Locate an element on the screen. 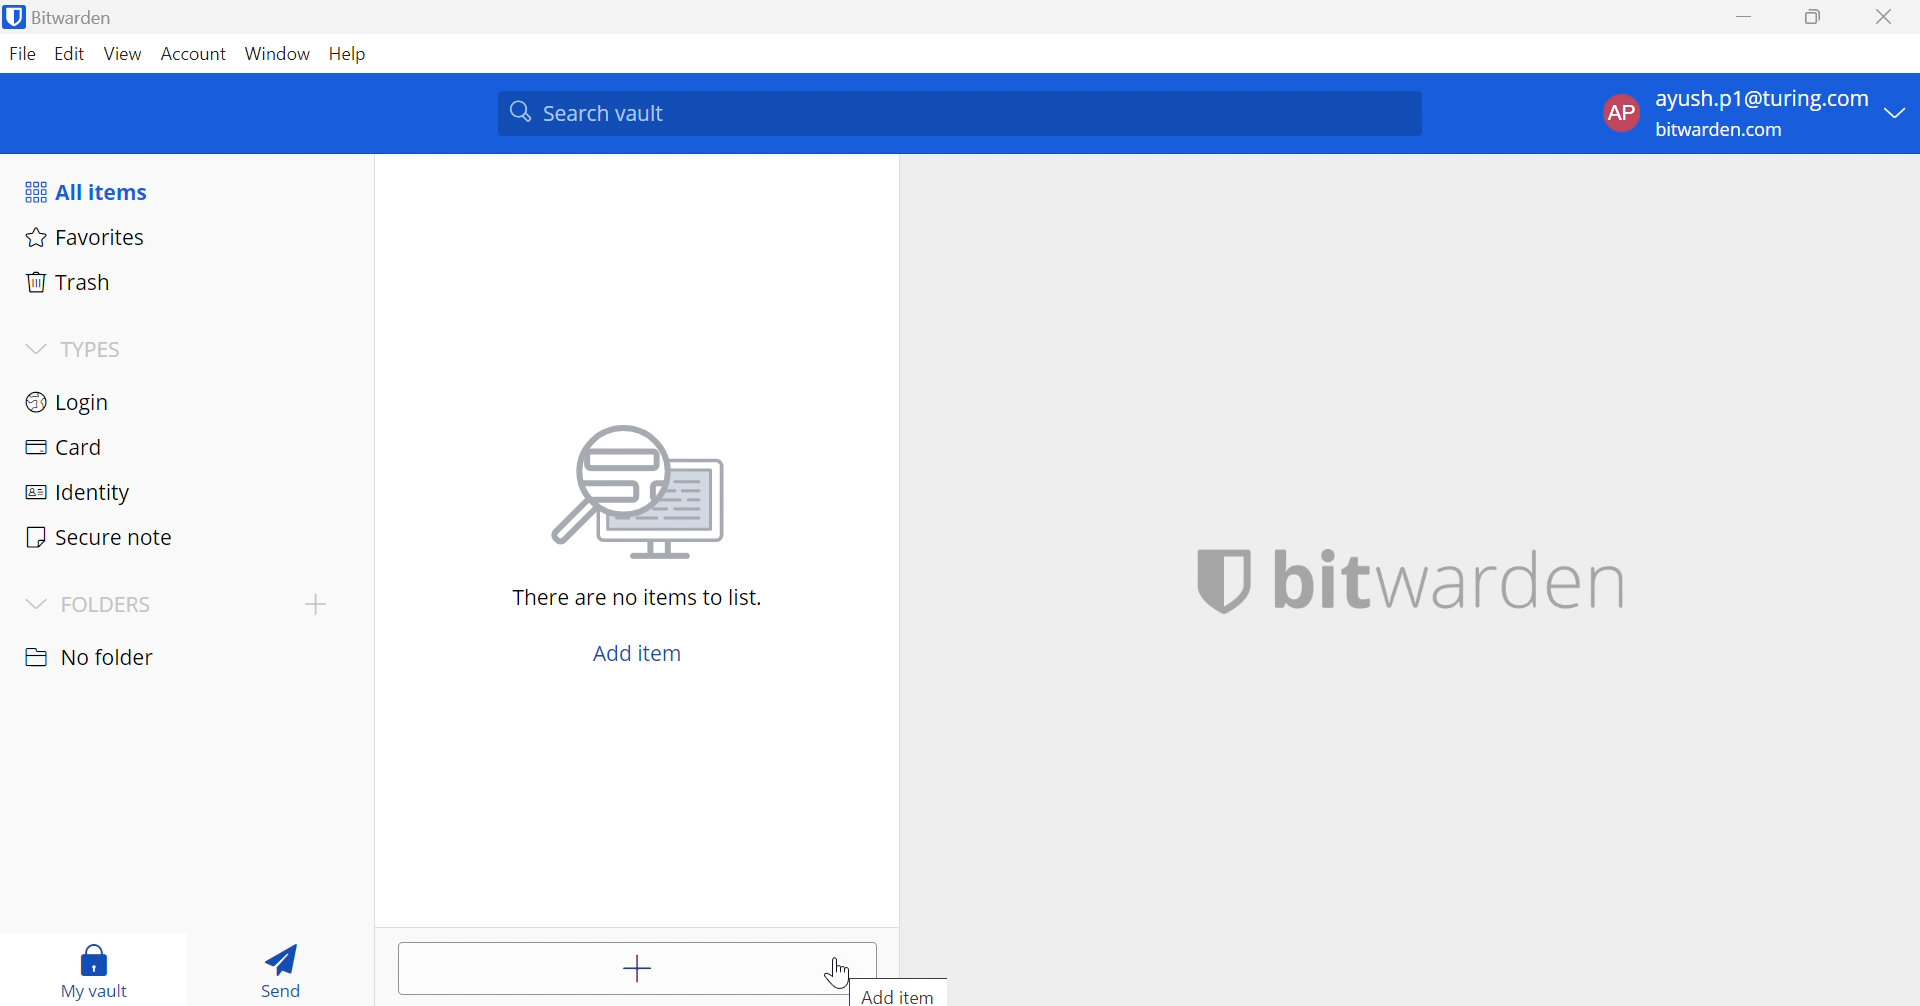 The height and width of the screenshot is (1006, 1920). Restore Down is located at coordinates (1814, 14).